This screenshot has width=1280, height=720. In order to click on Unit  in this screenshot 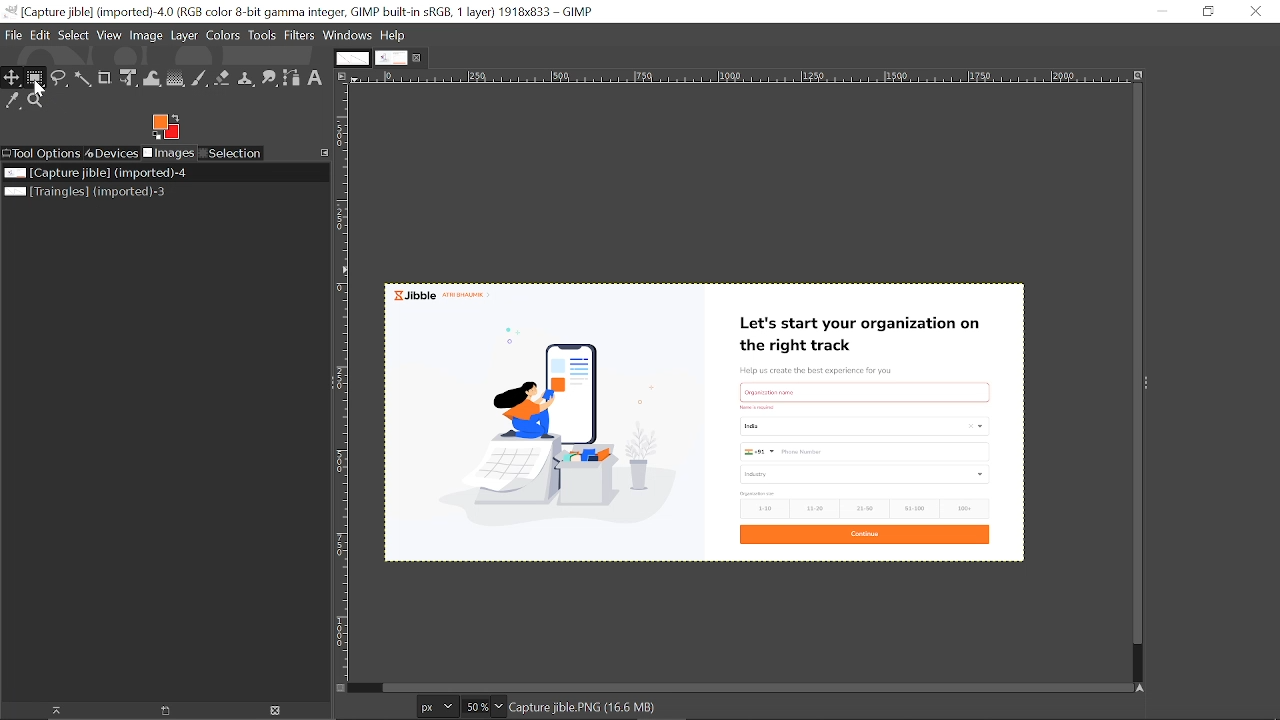, I will do `click(438, 706)`.